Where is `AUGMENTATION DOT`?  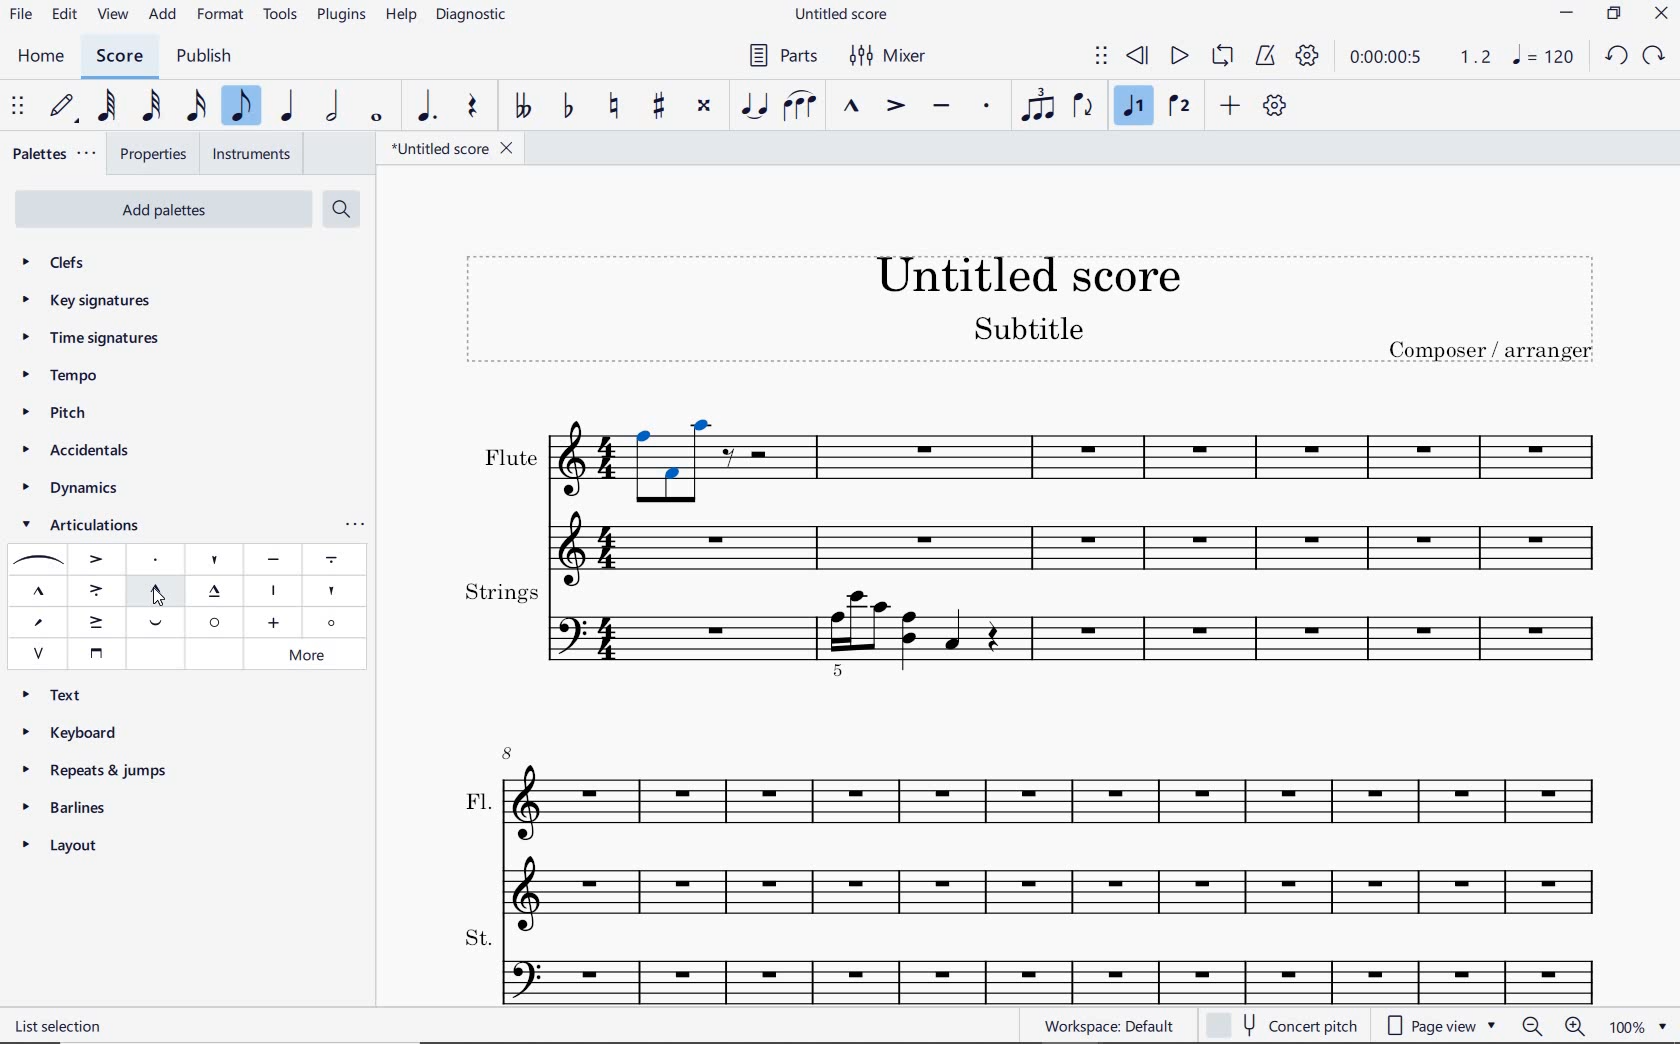 AUGMENTATION DOT is located at coordinates (427, 107).